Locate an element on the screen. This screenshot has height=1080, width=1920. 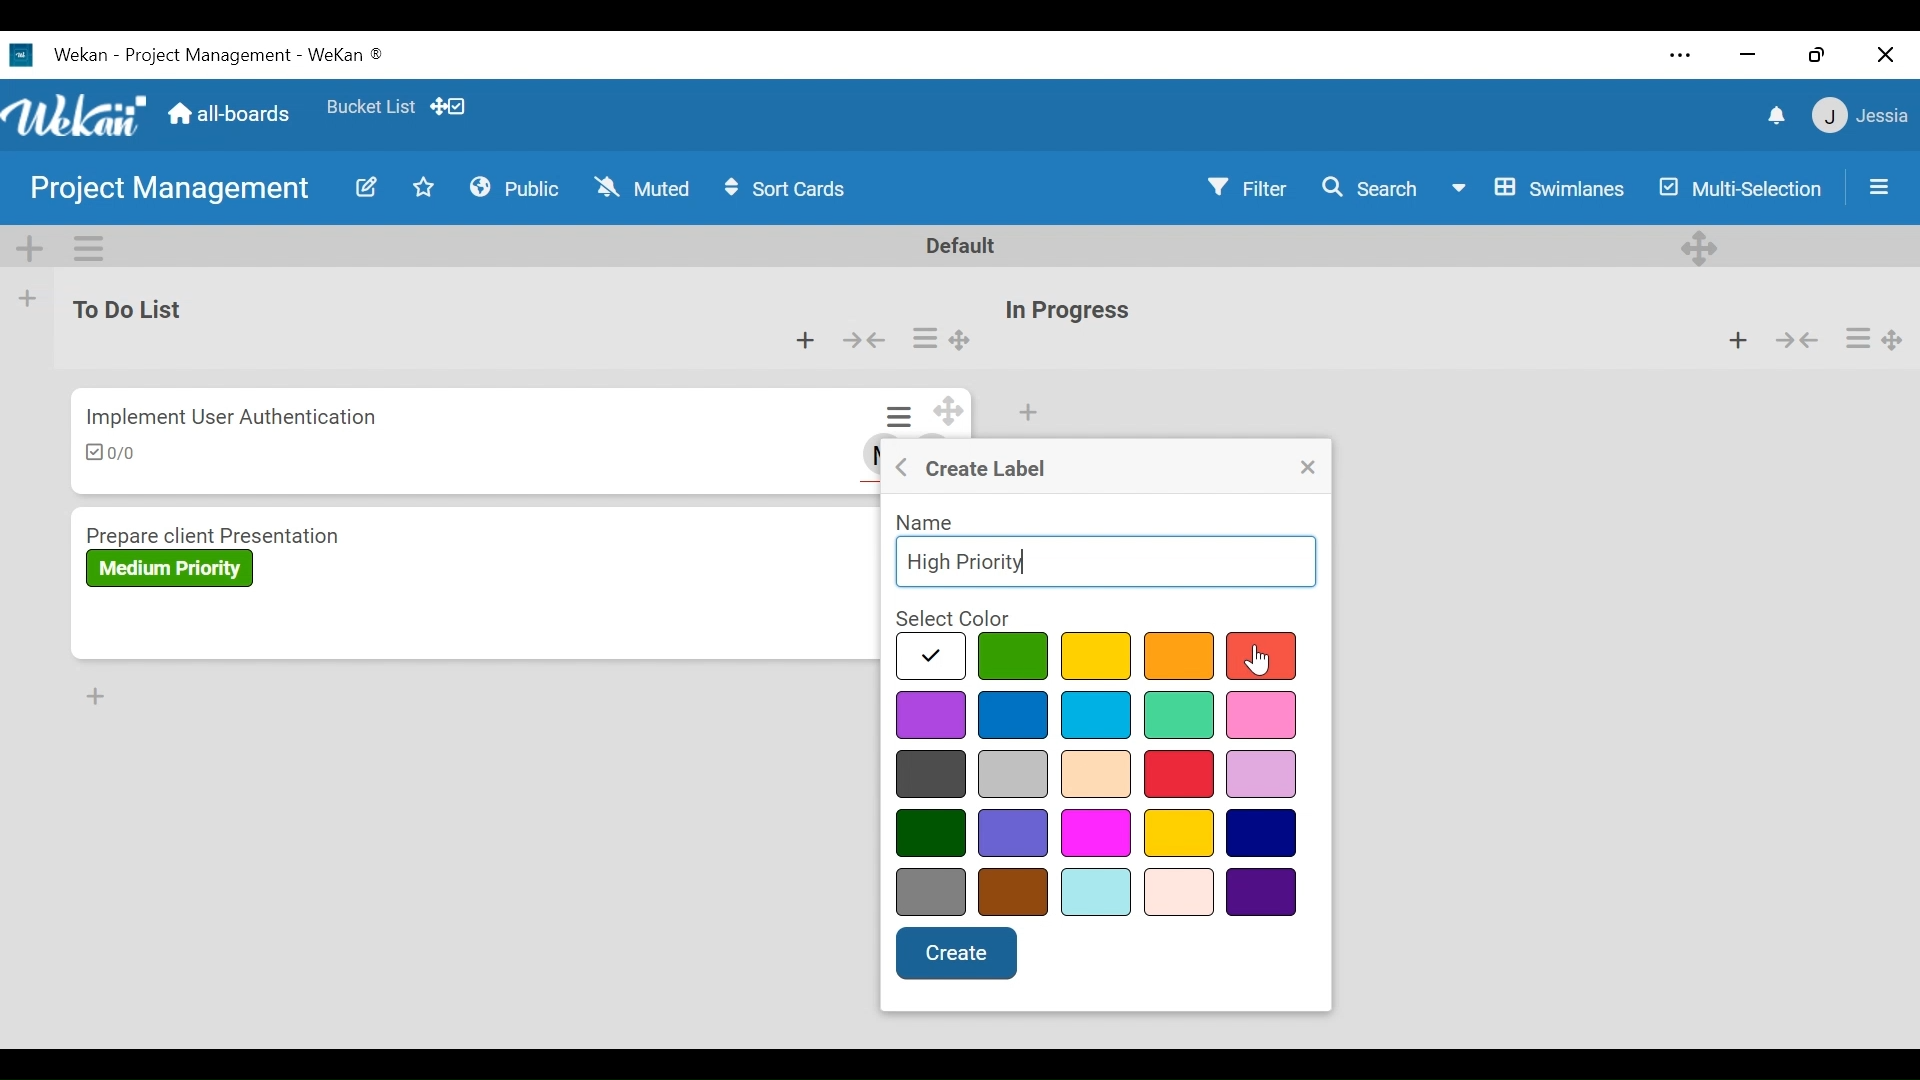
Open/Close Sidebar is located at coordinates (1876, 185).